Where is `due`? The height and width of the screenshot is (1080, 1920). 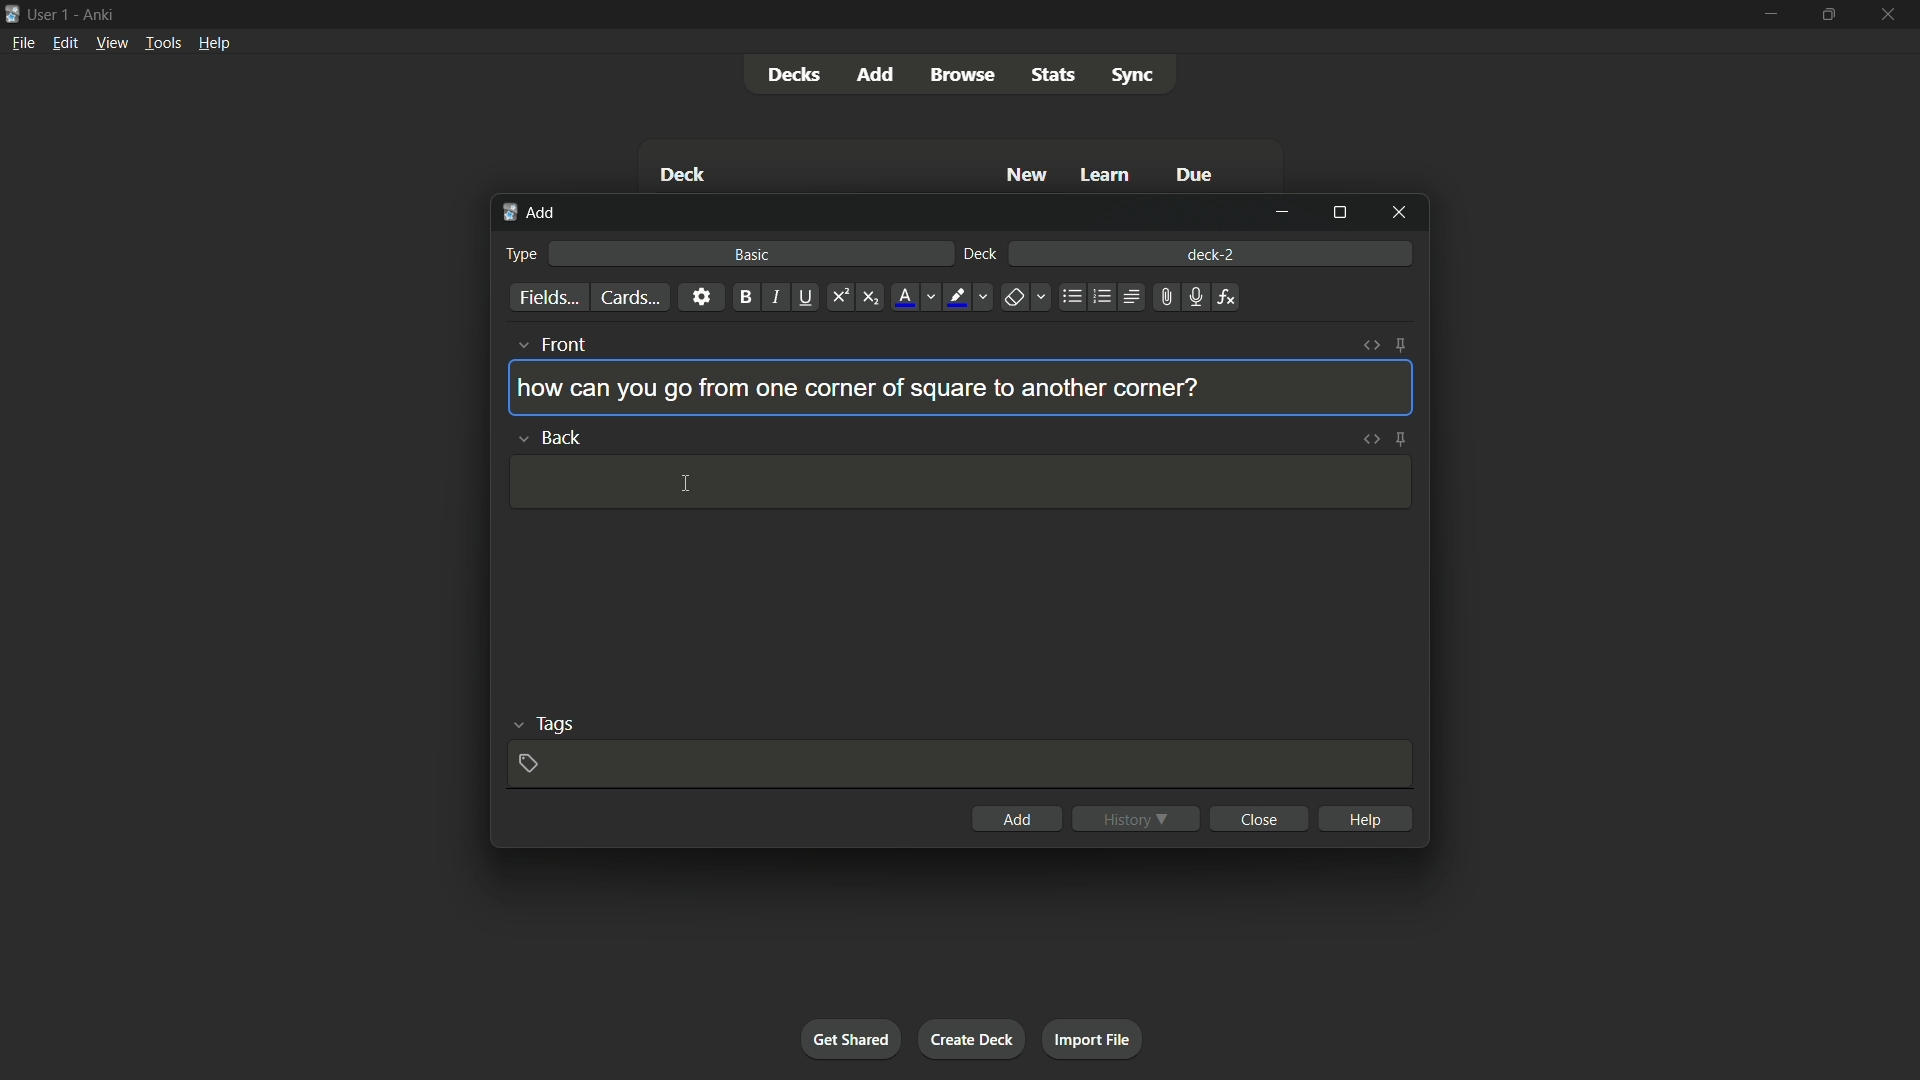
due is located at coordinates (1191, 176).